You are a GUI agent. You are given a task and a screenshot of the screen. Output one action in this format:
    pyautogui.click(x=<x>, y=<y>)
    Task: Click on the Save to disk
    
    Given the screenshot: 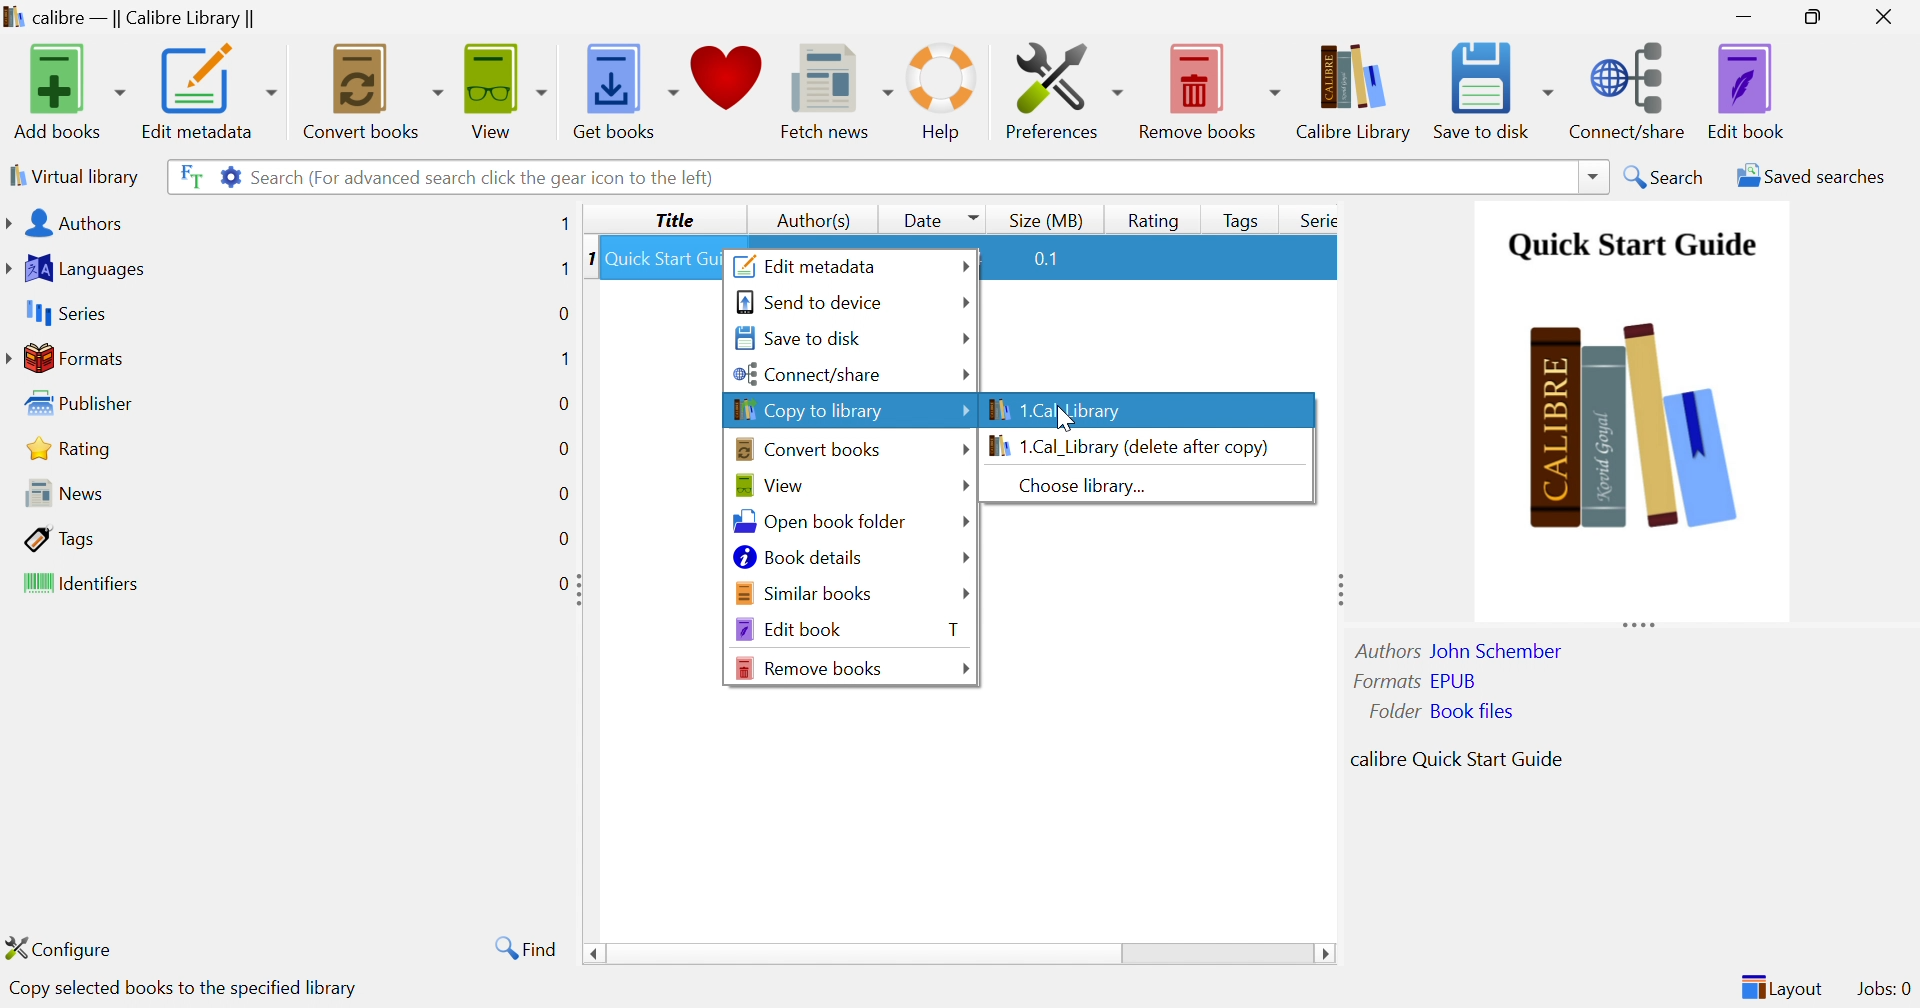 What is the action you would take?
    pyautogui.click(x=803, y=338)
    